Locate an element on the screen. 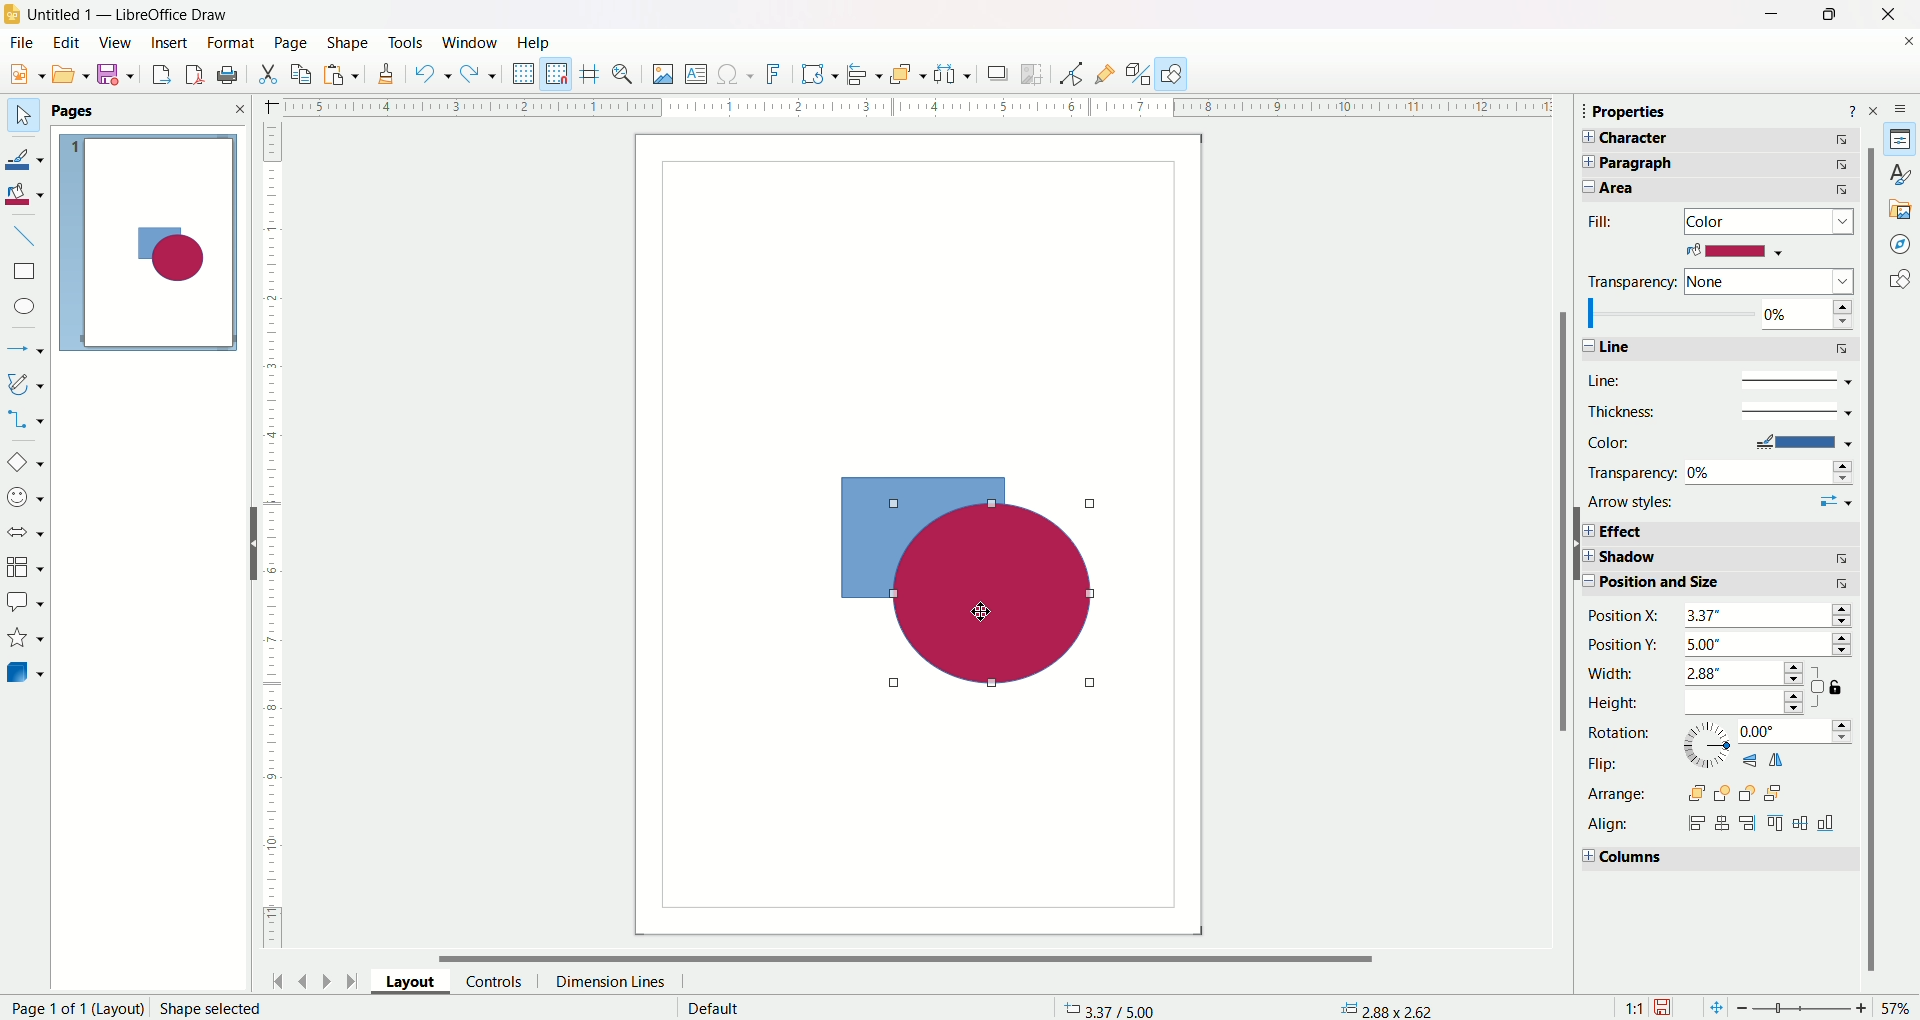 The width and height of the screenshot is (1920, 1020). title is located at coordinates (128, 12).